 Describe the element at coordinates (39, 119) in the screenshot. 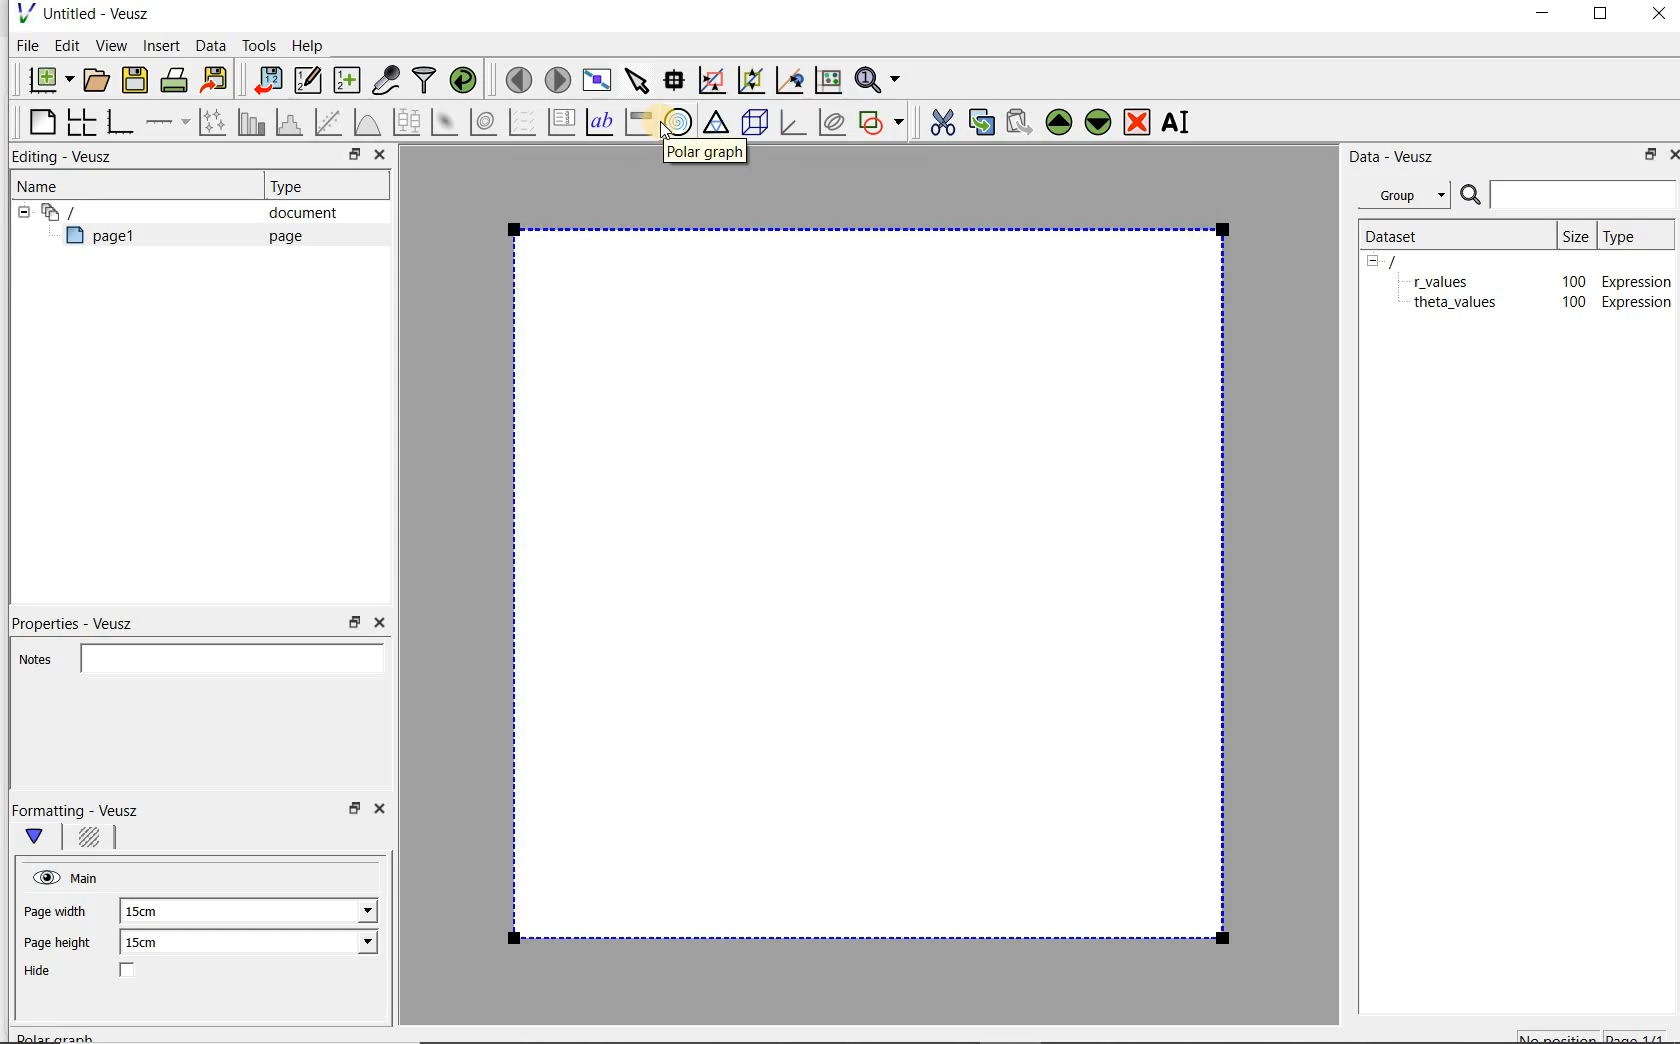

I see `blank page` at that location.